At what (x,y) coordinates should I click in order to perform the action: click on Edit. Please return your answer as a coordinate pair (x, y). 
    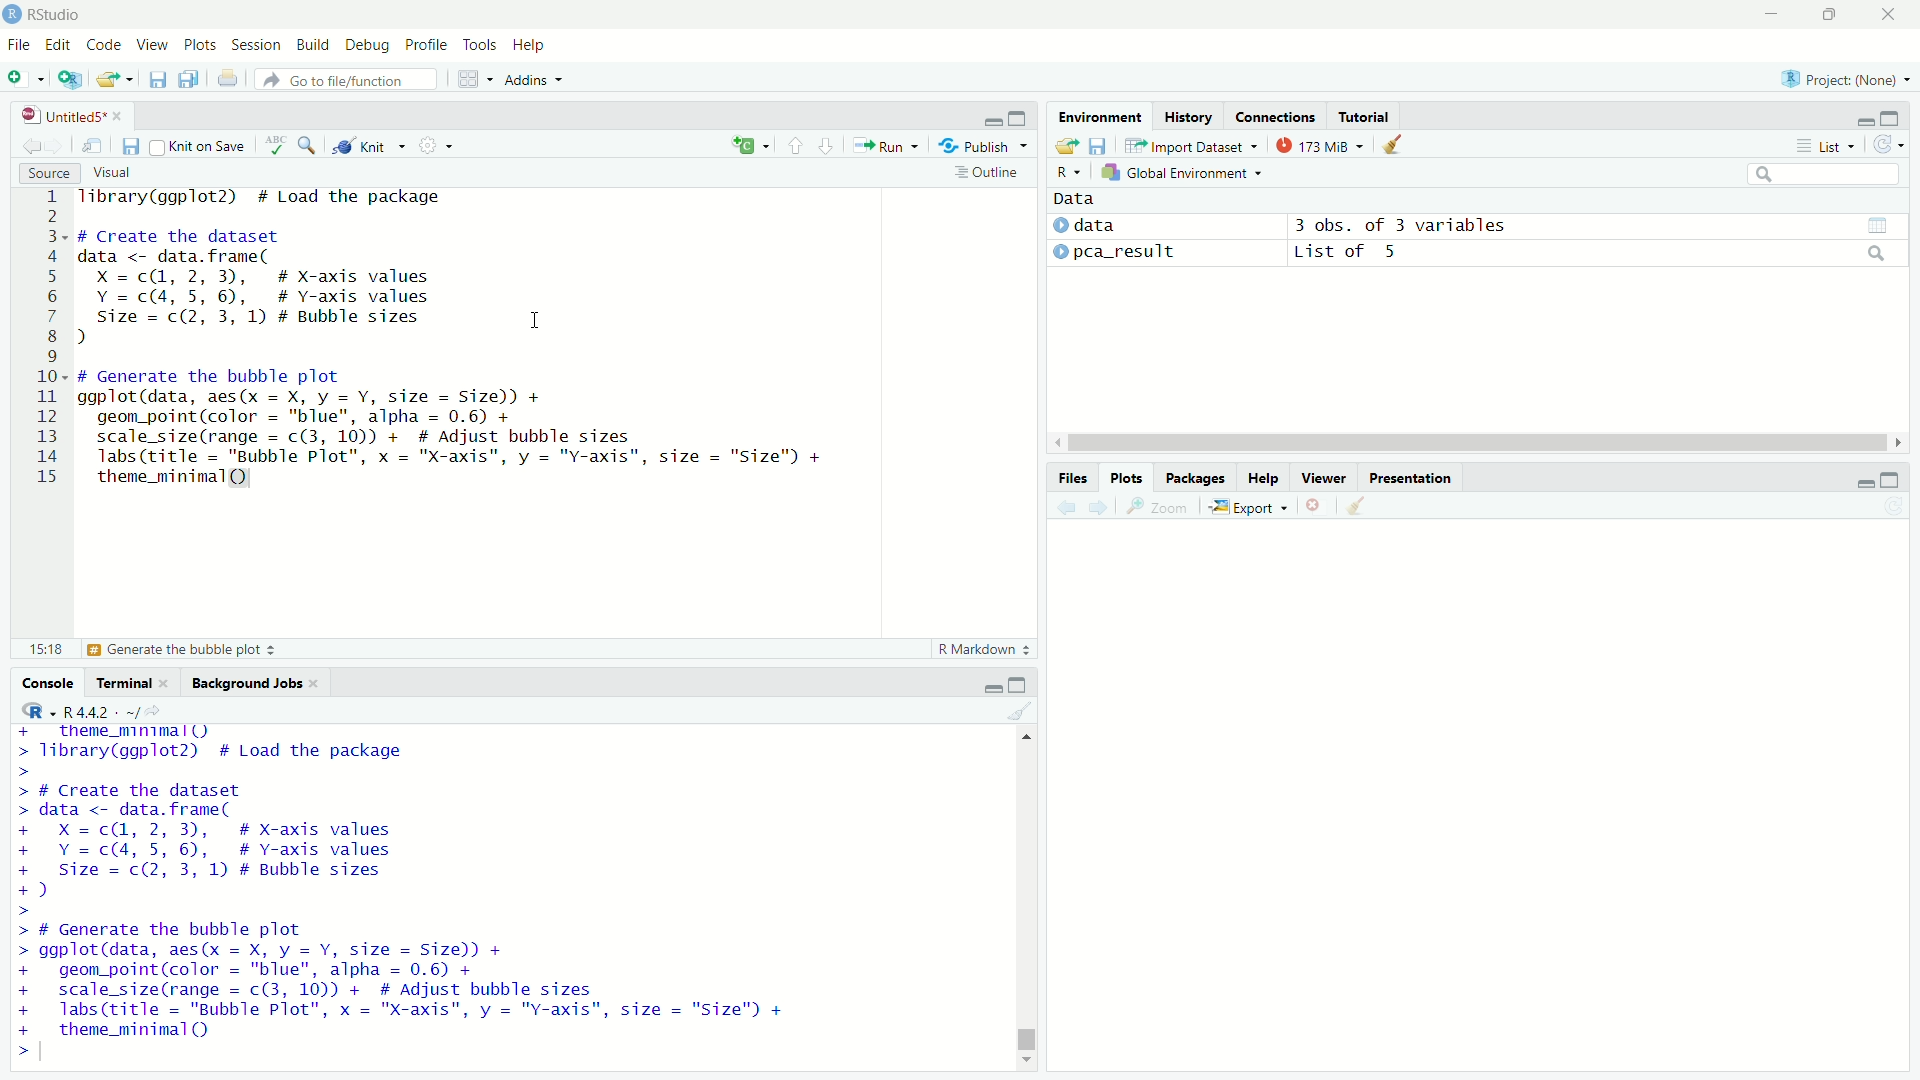
    Looking at the image, I should click on (61, 46).